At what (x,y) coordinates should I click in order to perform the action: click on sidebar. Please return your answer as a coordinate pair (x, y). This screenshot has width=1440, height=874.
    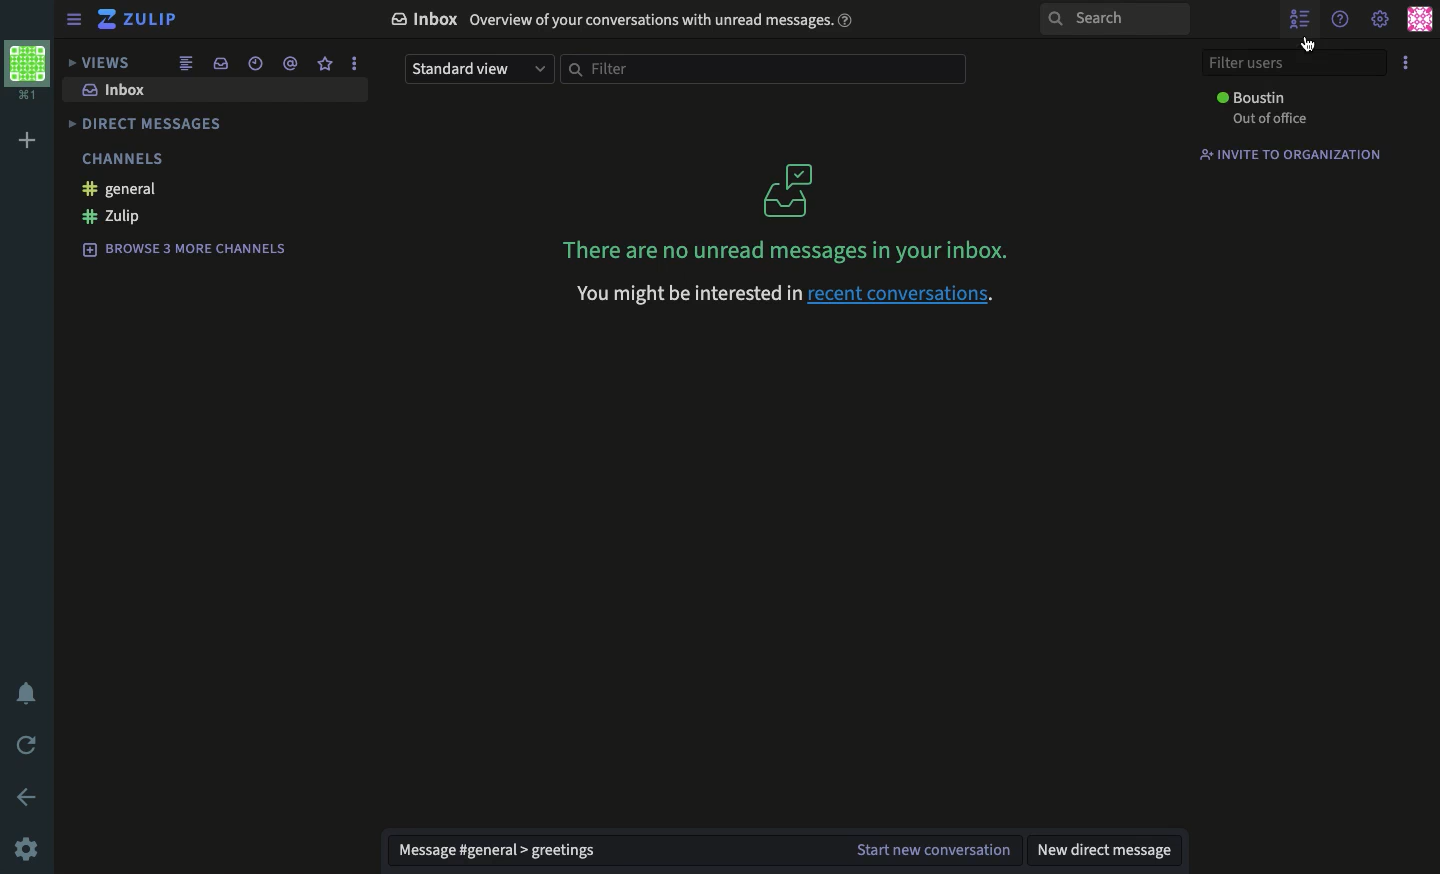
    Looking at the image, I should click on (76, 20).